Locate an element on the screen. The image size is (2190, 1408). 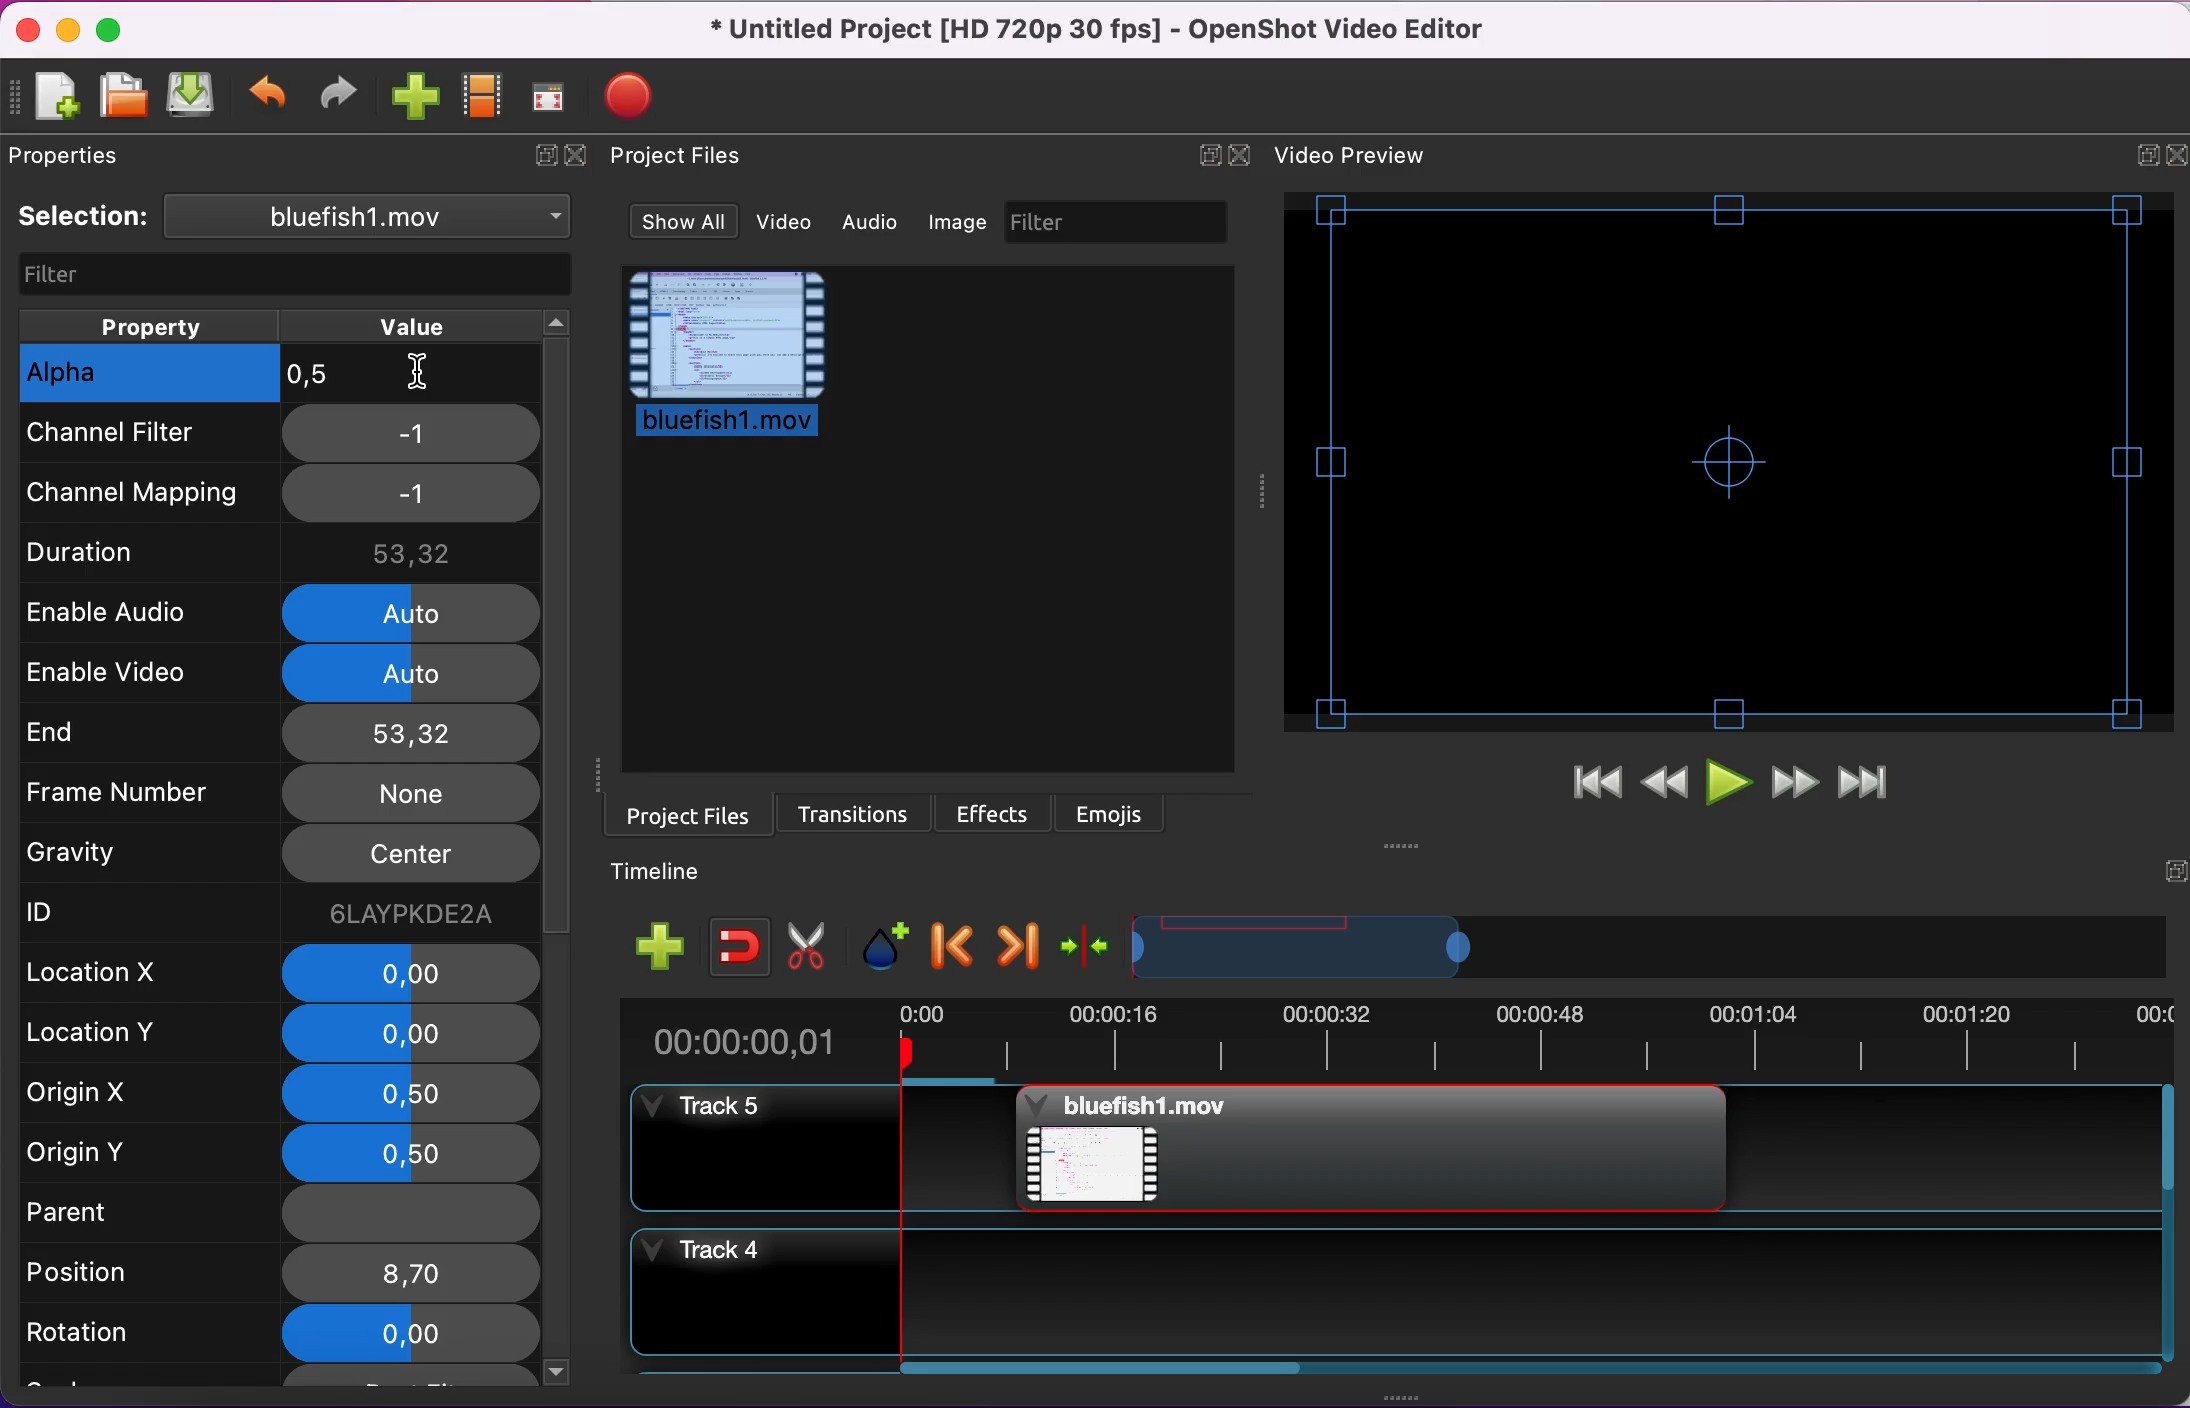
origin y is located at coordinates (114, 1155).